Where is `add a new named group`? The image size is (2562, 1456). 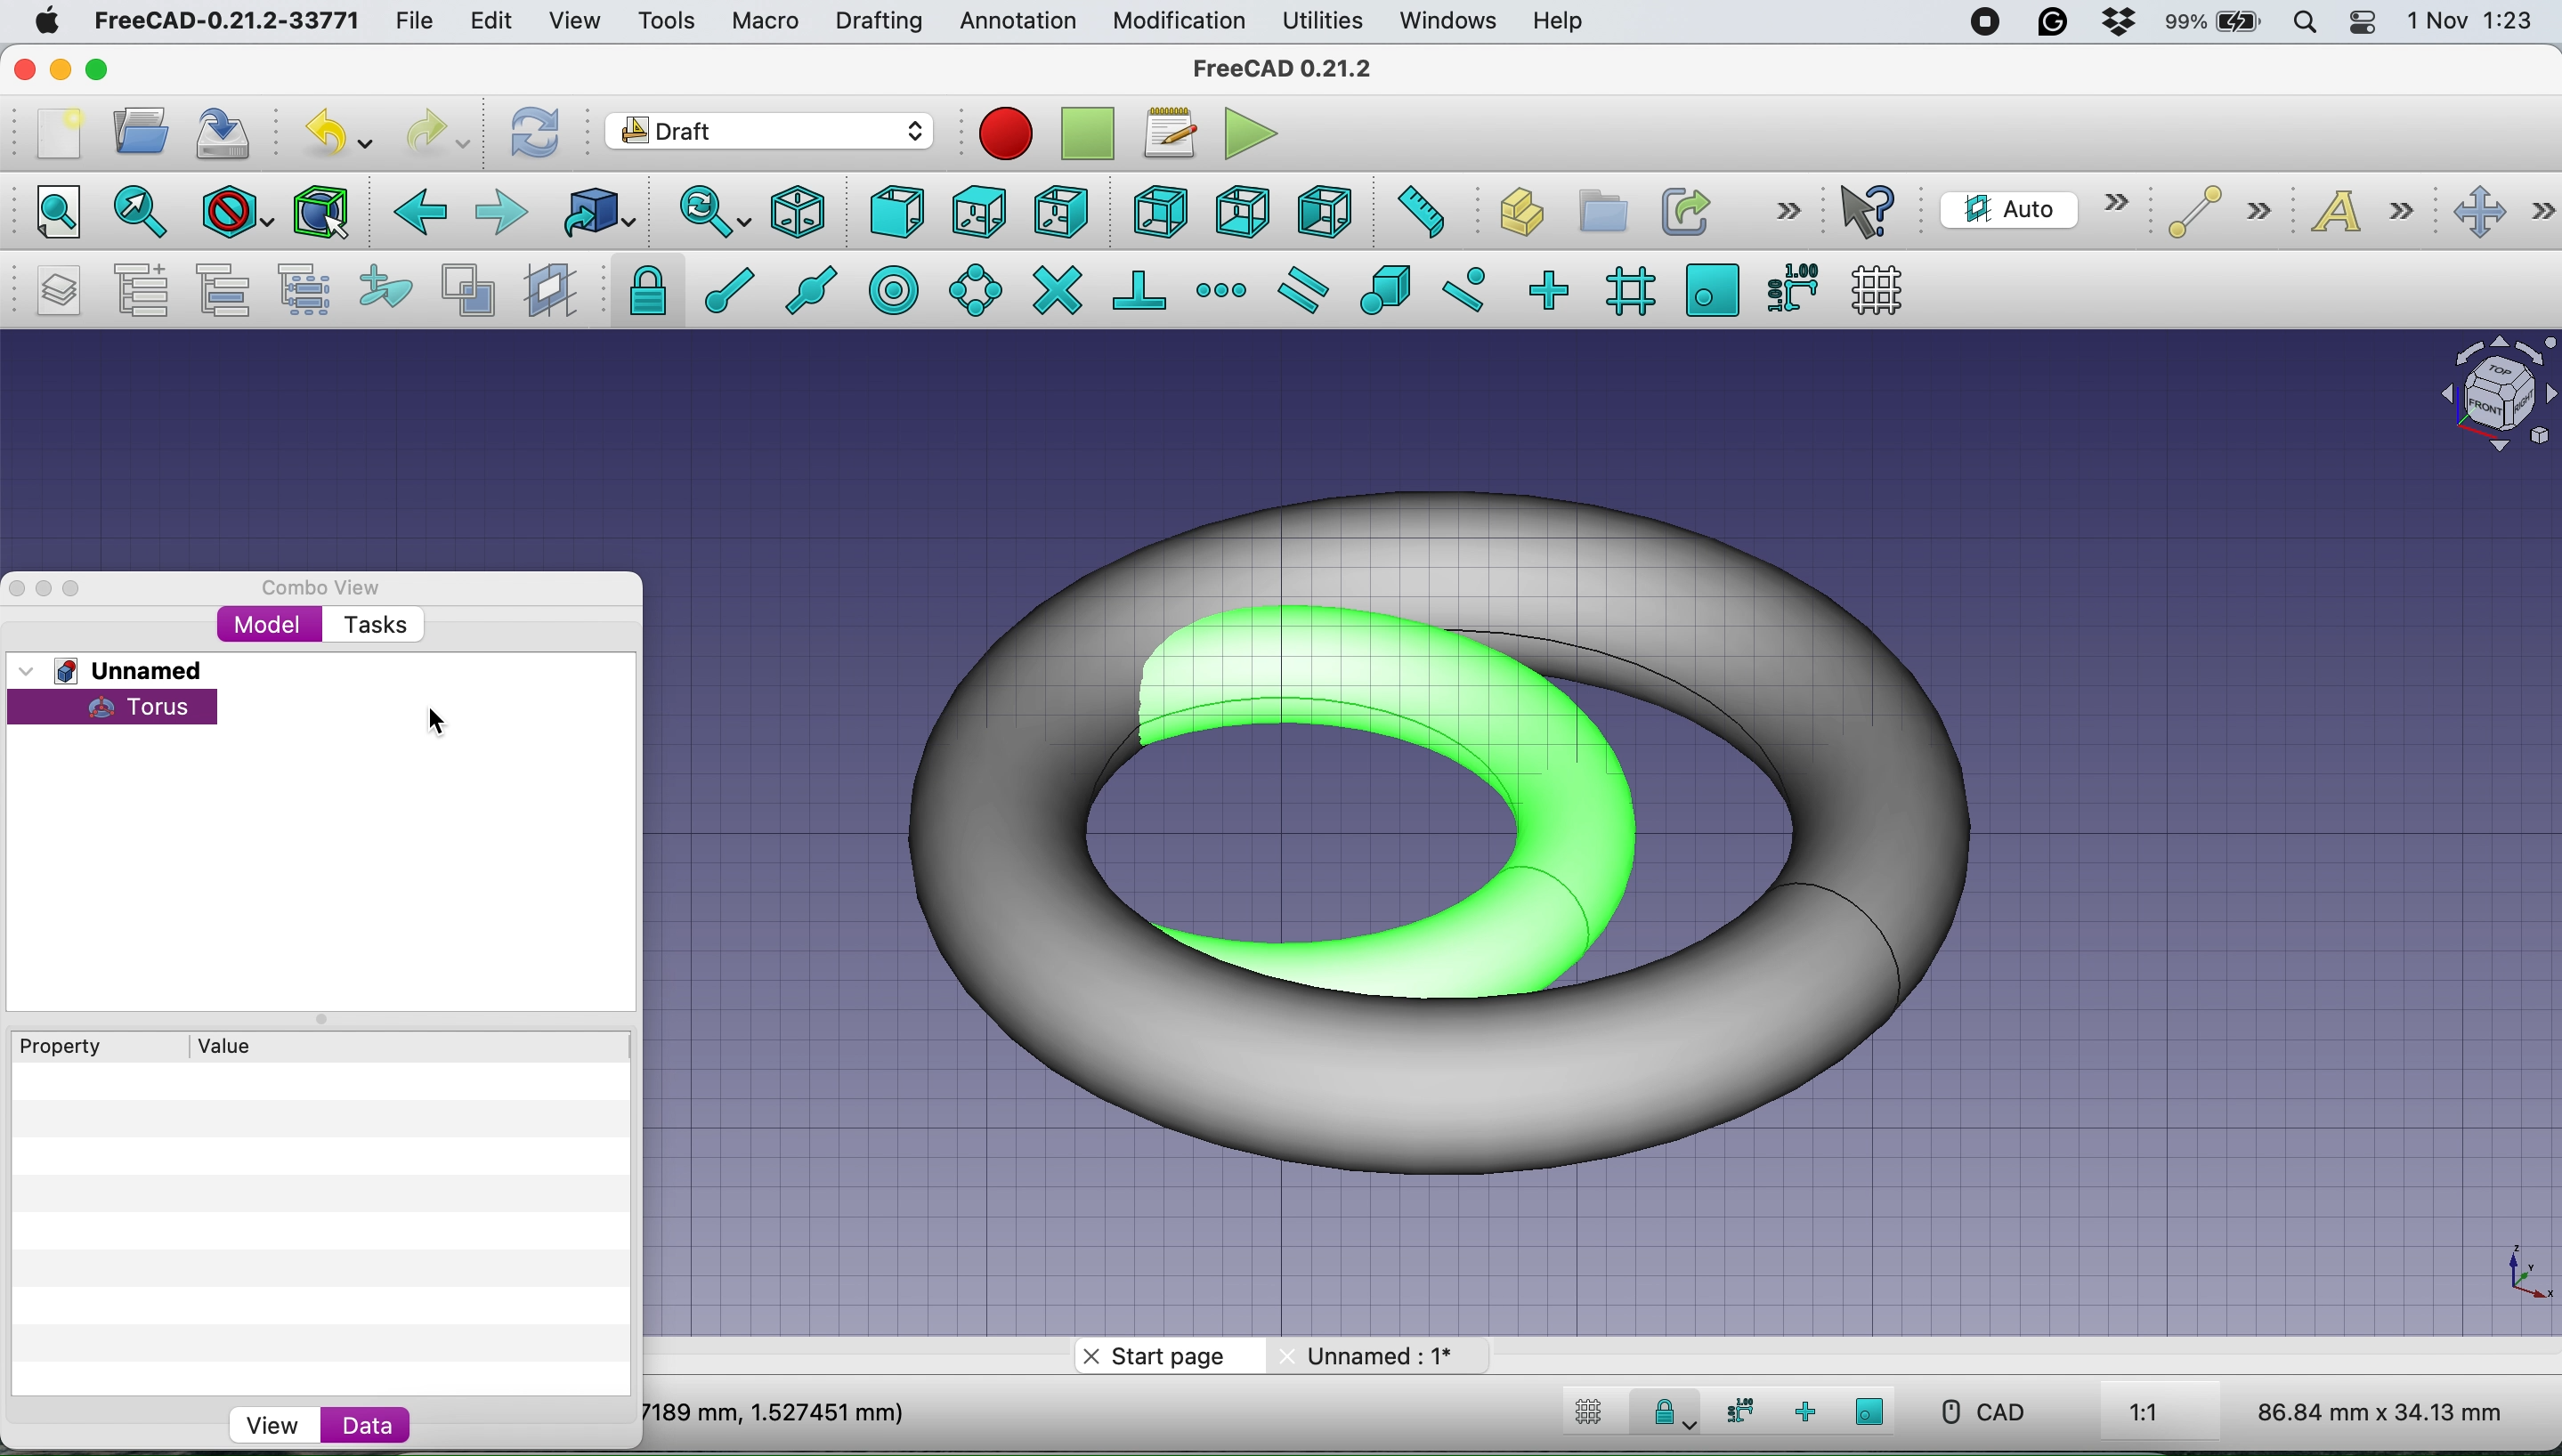 add a new named group is located at coordinates (143, 289).